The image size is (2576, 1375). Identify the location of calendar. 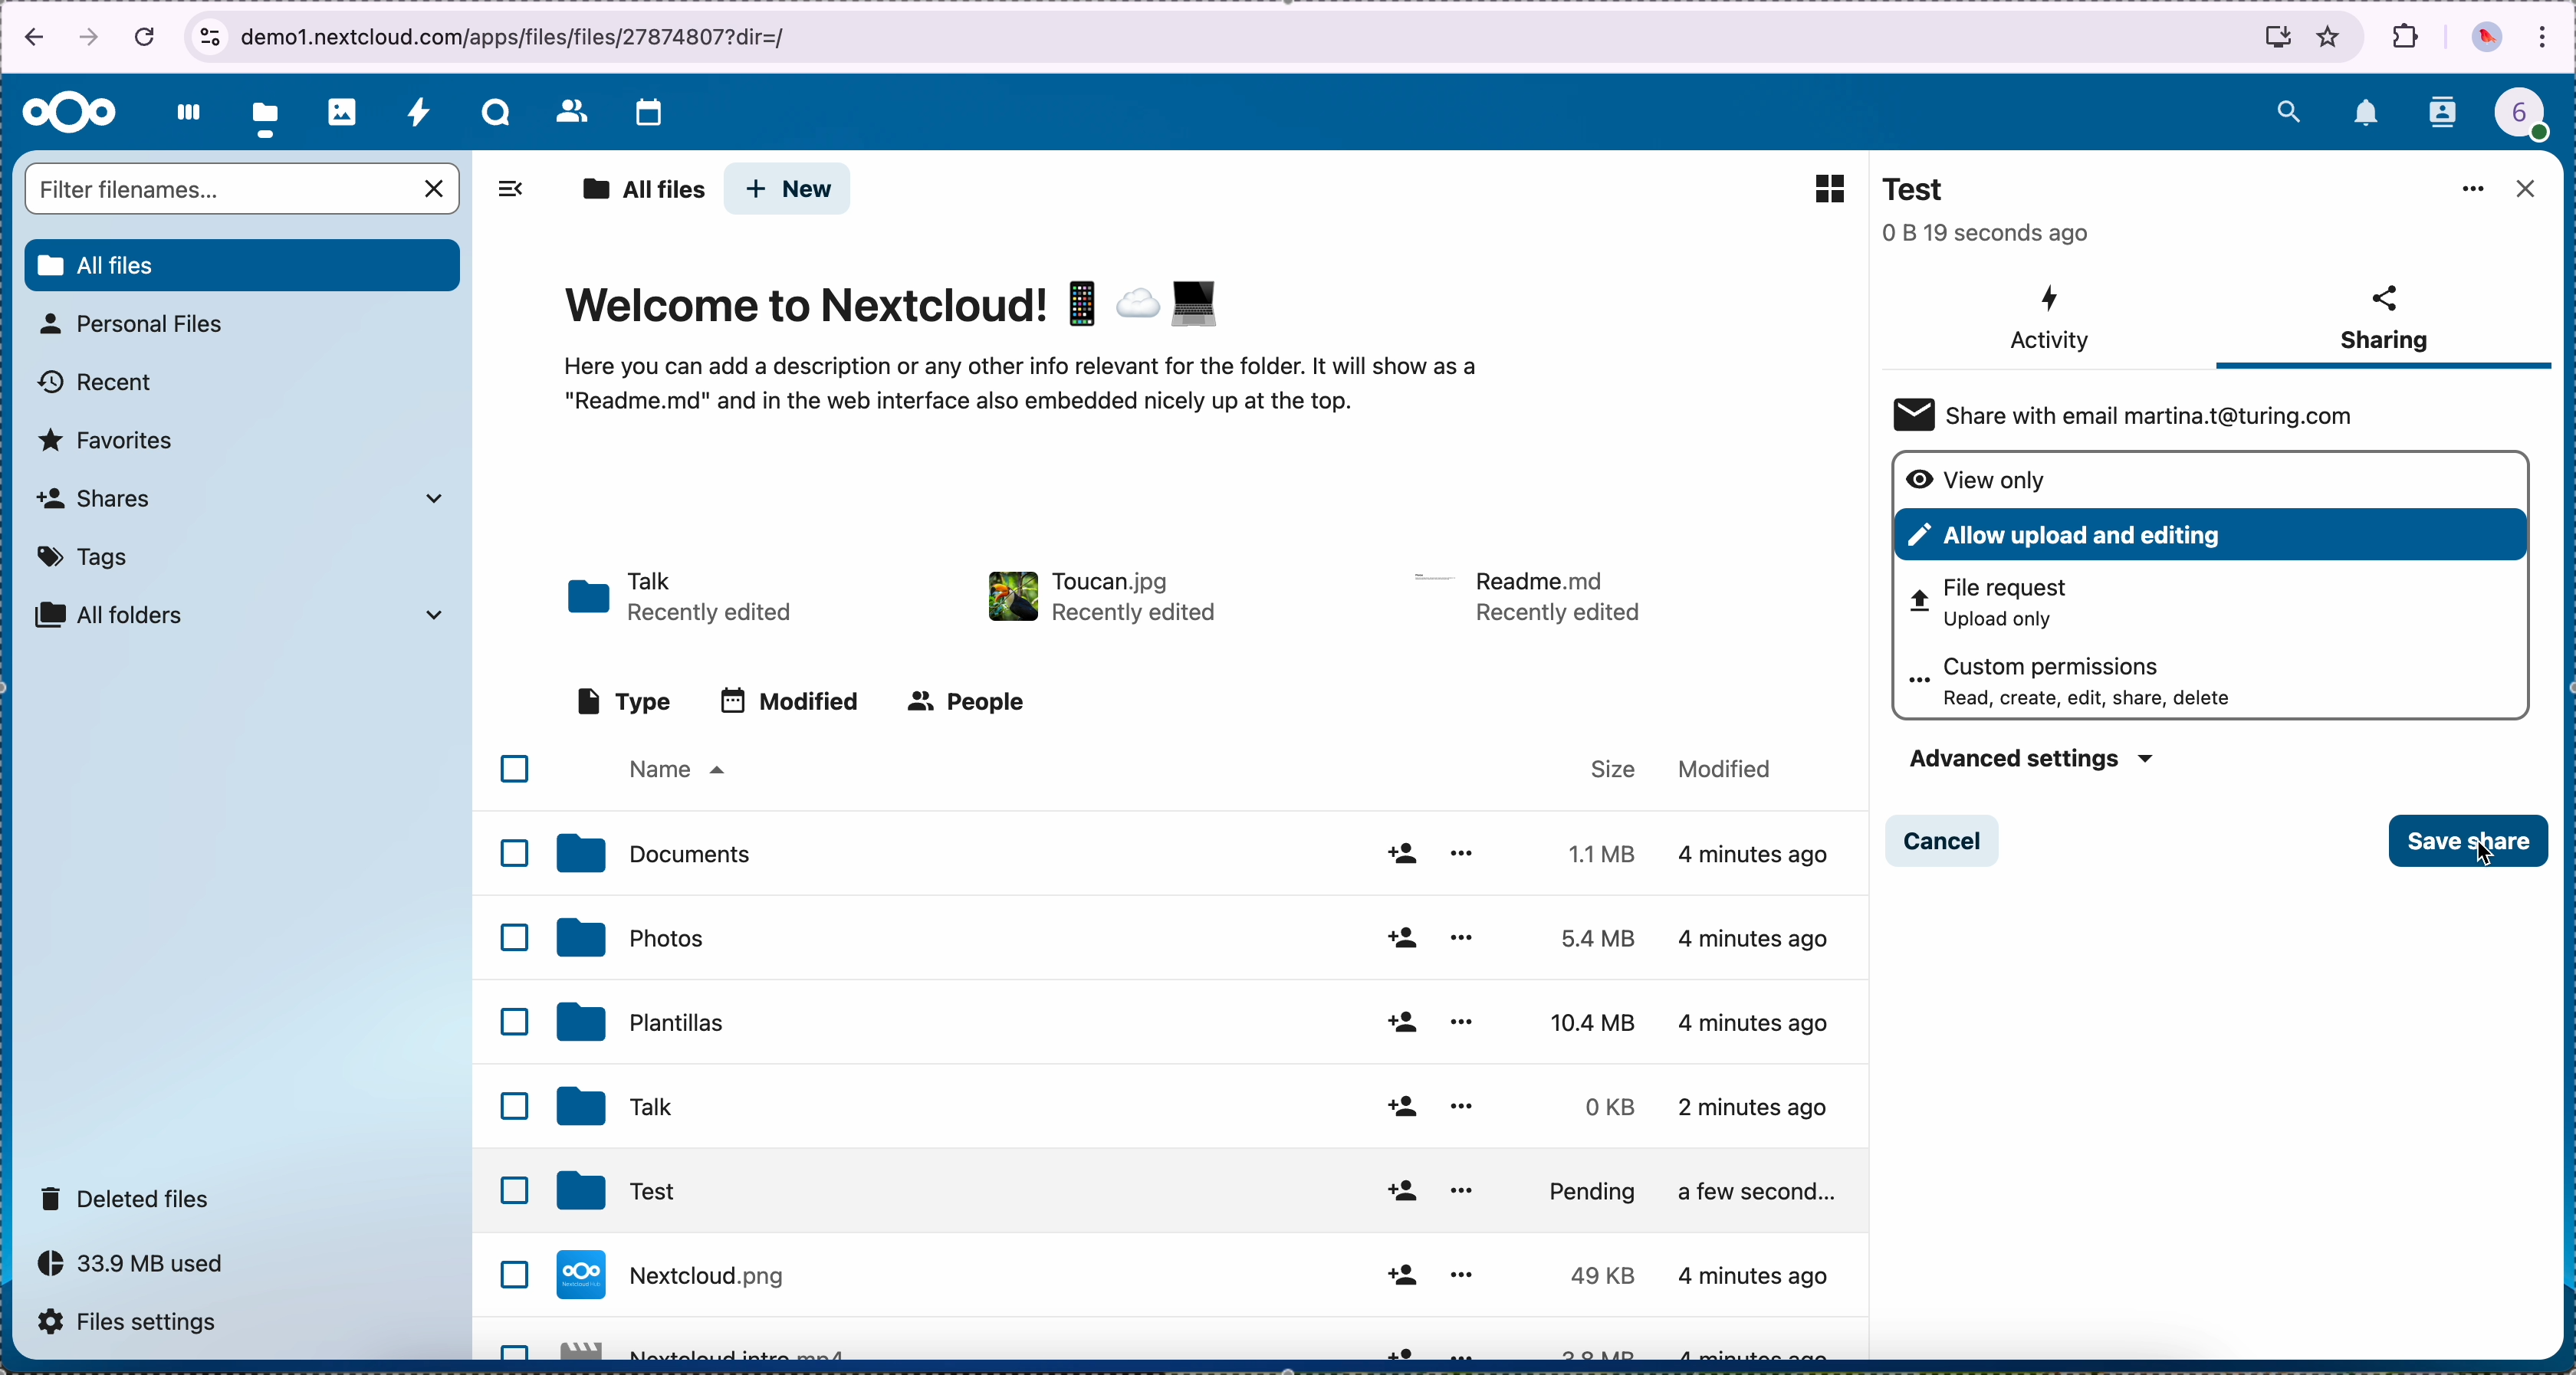
(648, 115).